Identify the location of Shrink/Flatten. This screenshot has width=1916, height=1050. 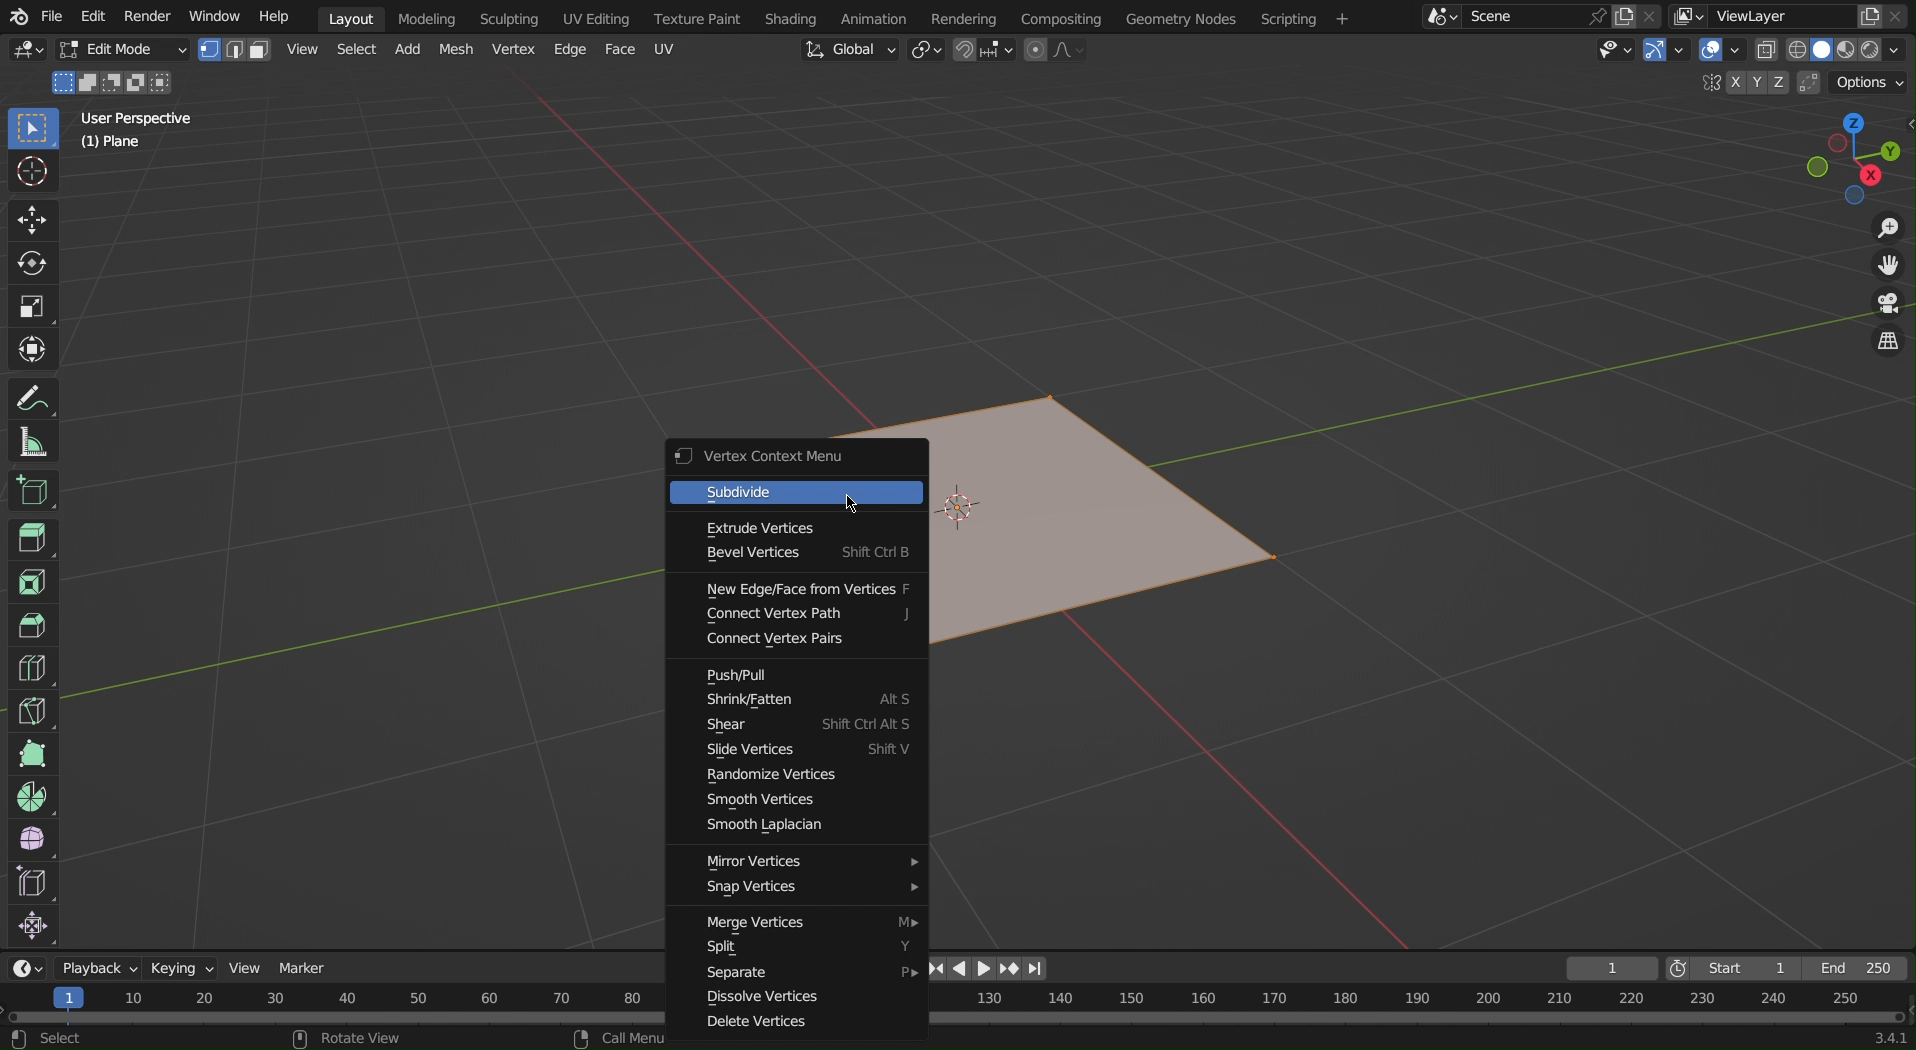
(32, 928).